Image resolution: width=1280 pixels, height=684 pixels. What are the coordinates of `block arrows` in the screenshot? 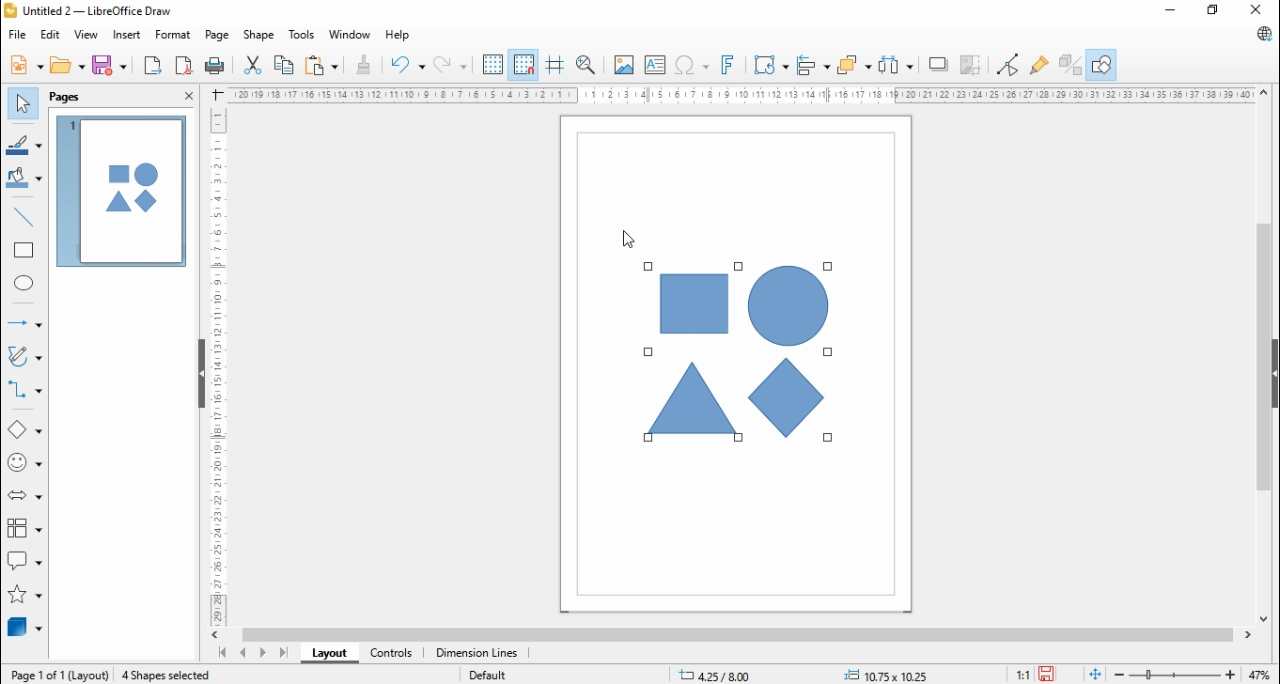 It's located at (25, 495).